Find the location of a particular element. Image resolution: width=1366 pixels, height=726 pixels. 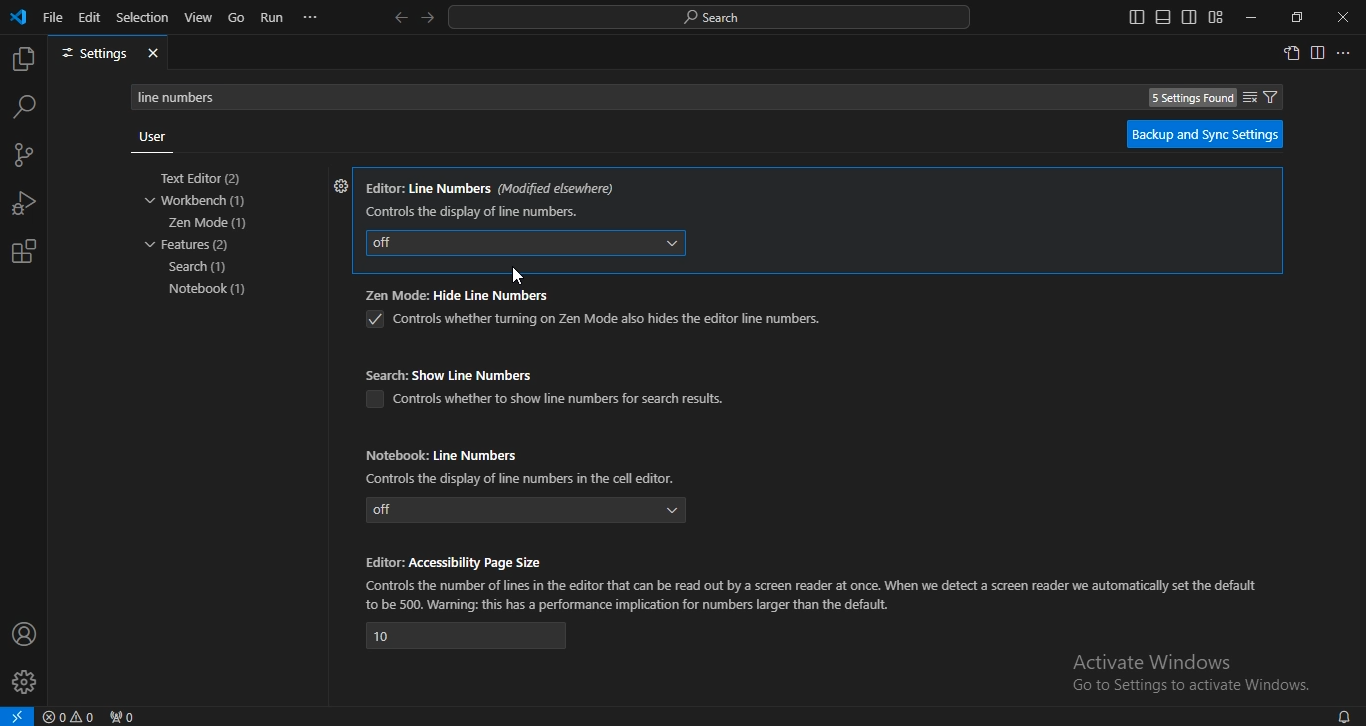

search desktop is located at coordinates (715, 18).